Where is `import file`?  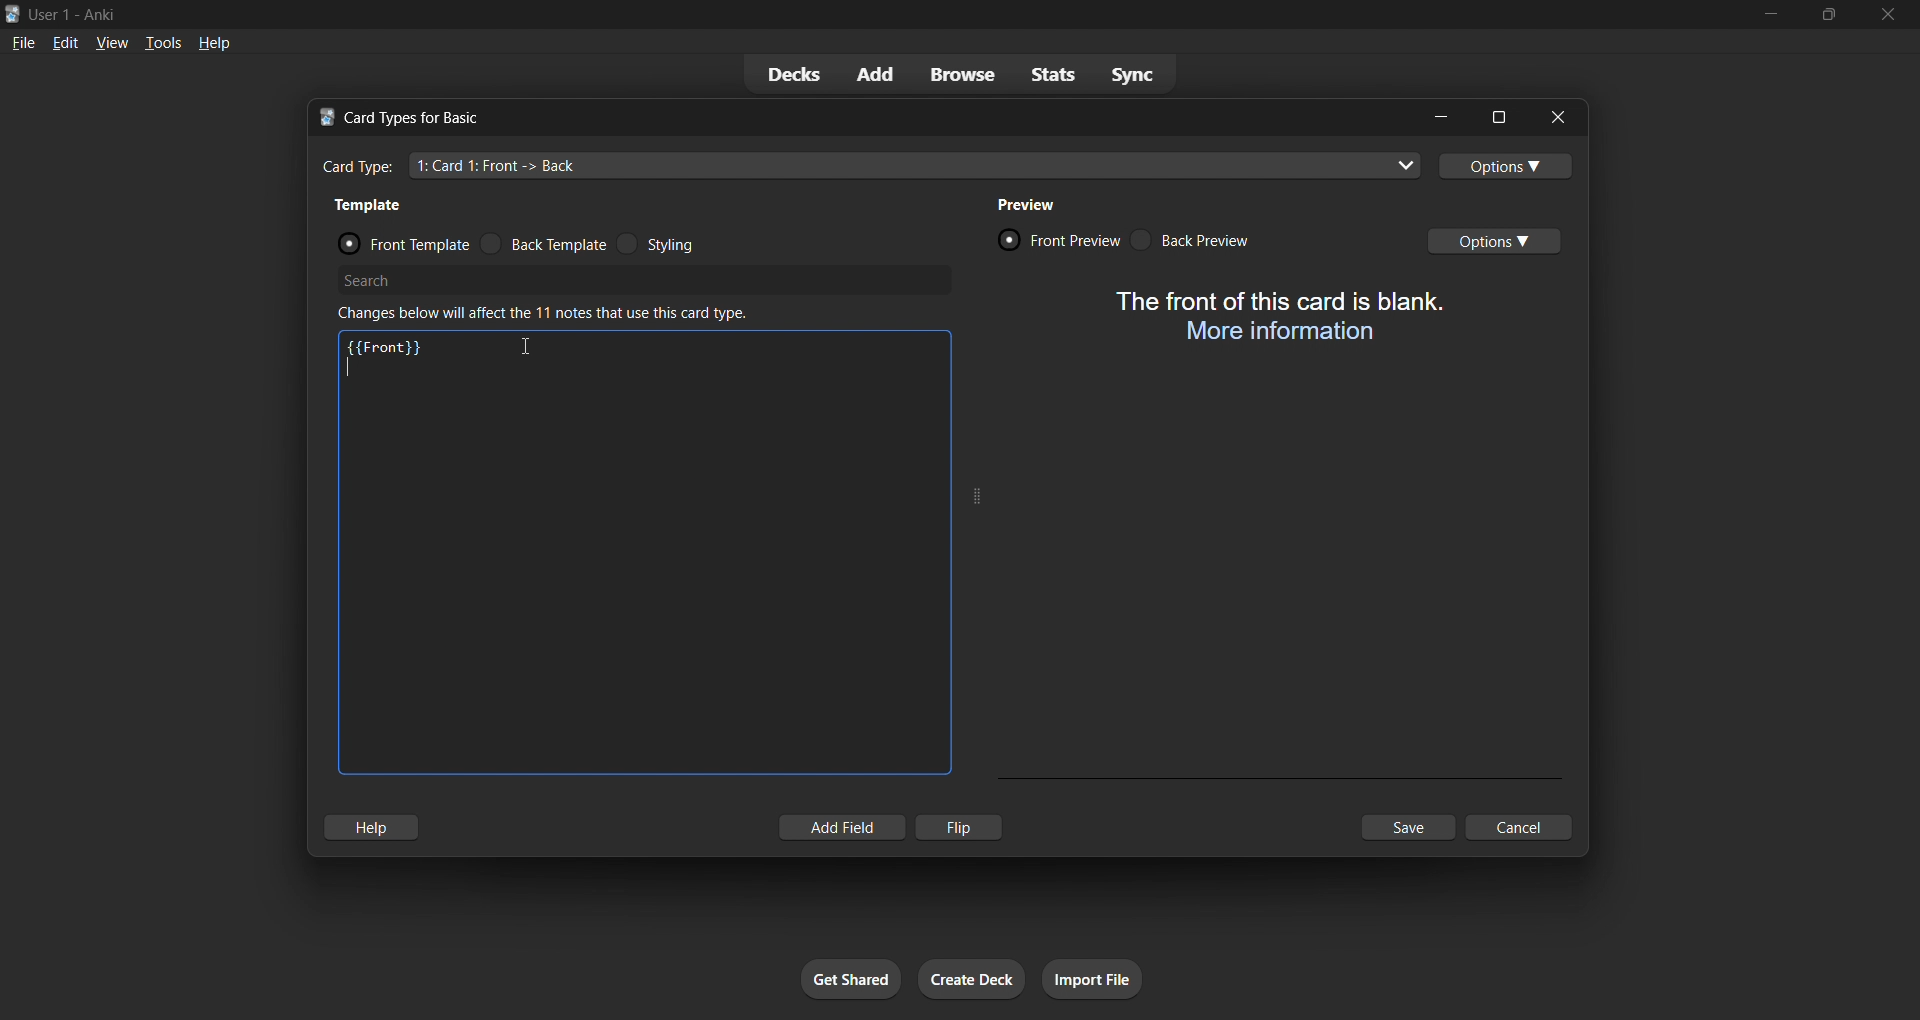 import file is located at coordinates (1099, 981).